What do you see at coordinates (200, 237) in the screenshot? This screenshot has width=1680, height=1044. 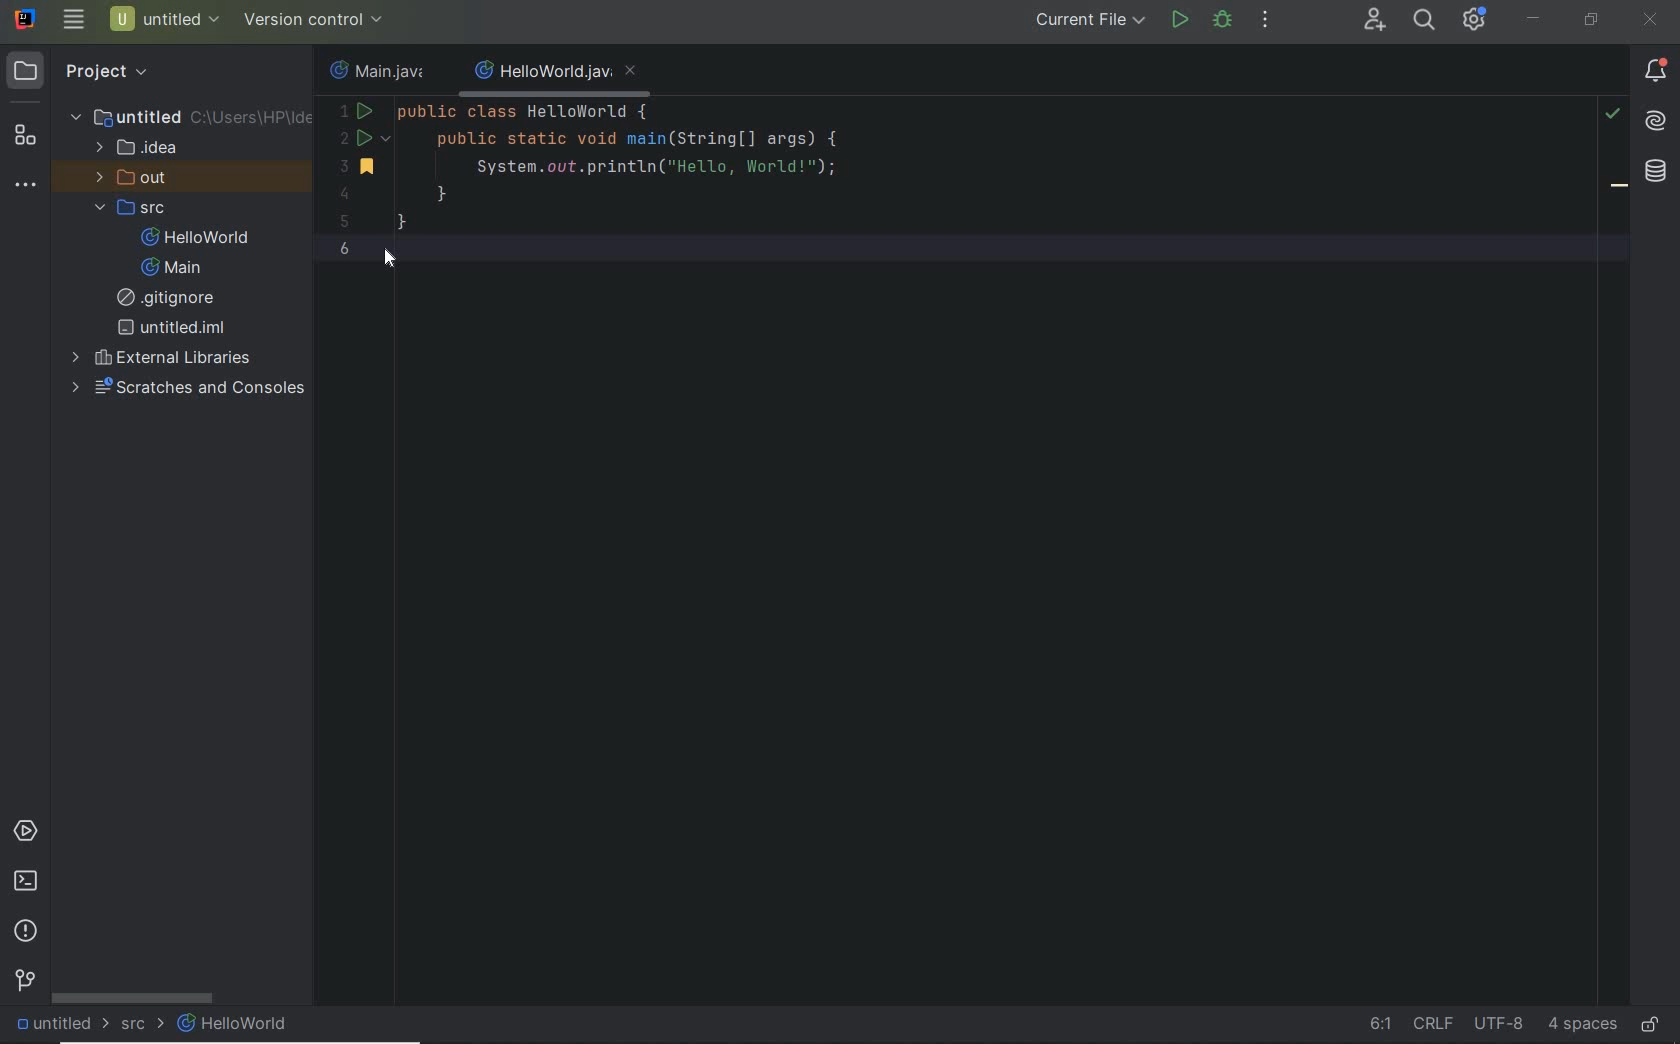 I see `HelloWorld` at bounding box center [200, 237].